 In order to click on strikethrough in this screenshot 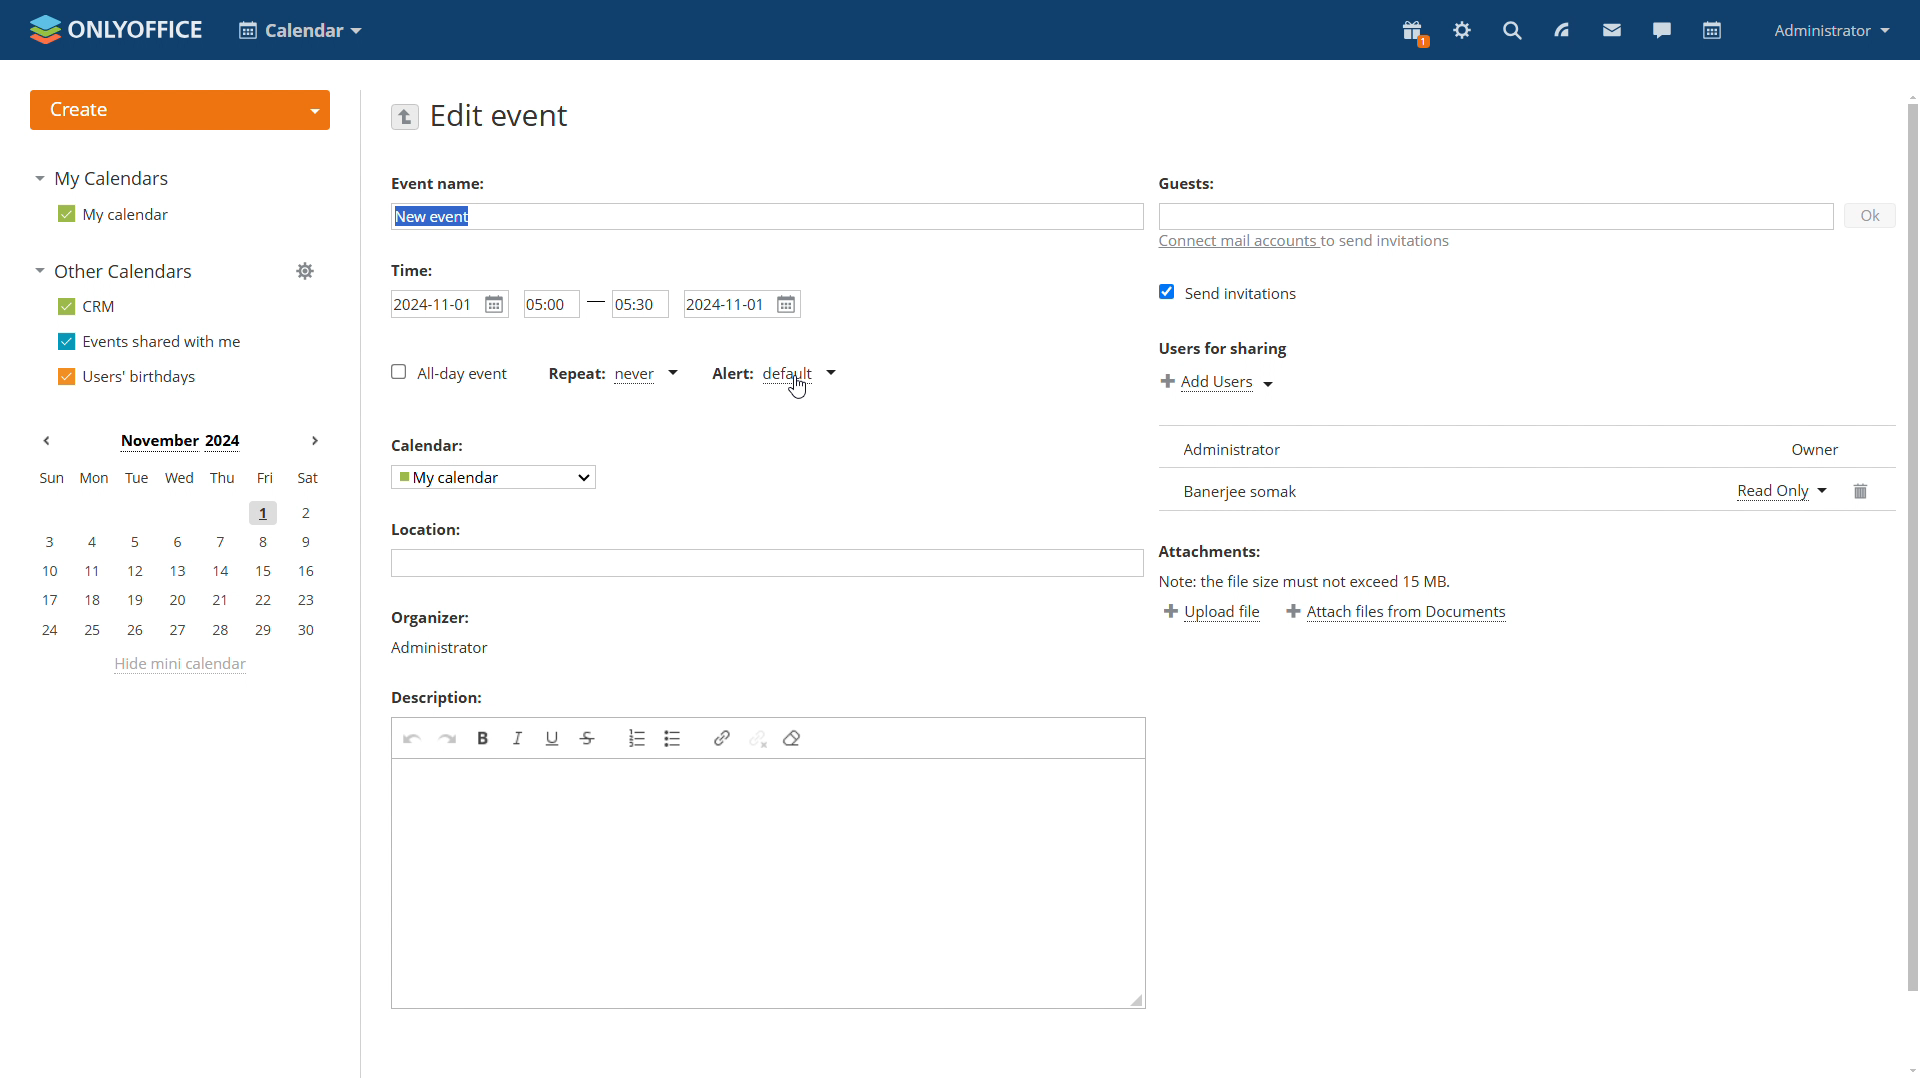, I will do `click(587, 739)`.